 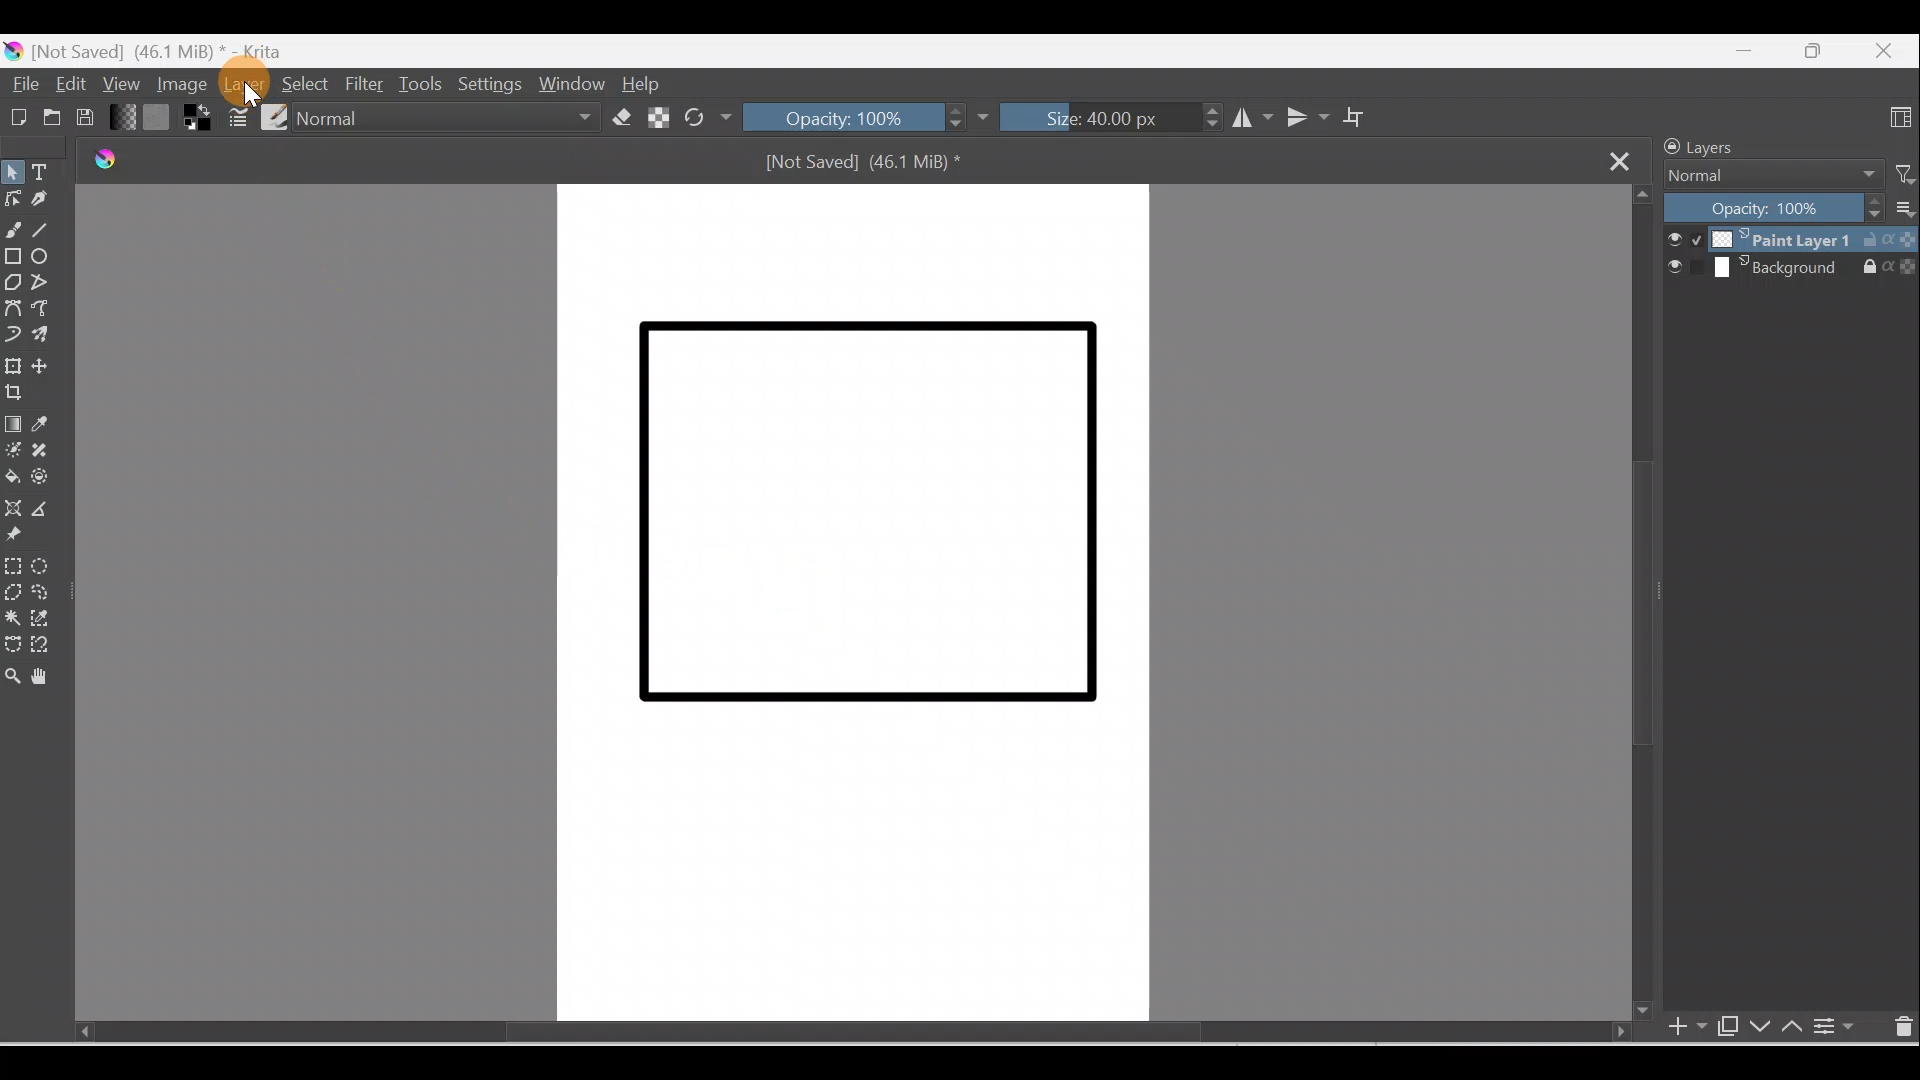 I want to click on Tools, so click(x=425, y=82).